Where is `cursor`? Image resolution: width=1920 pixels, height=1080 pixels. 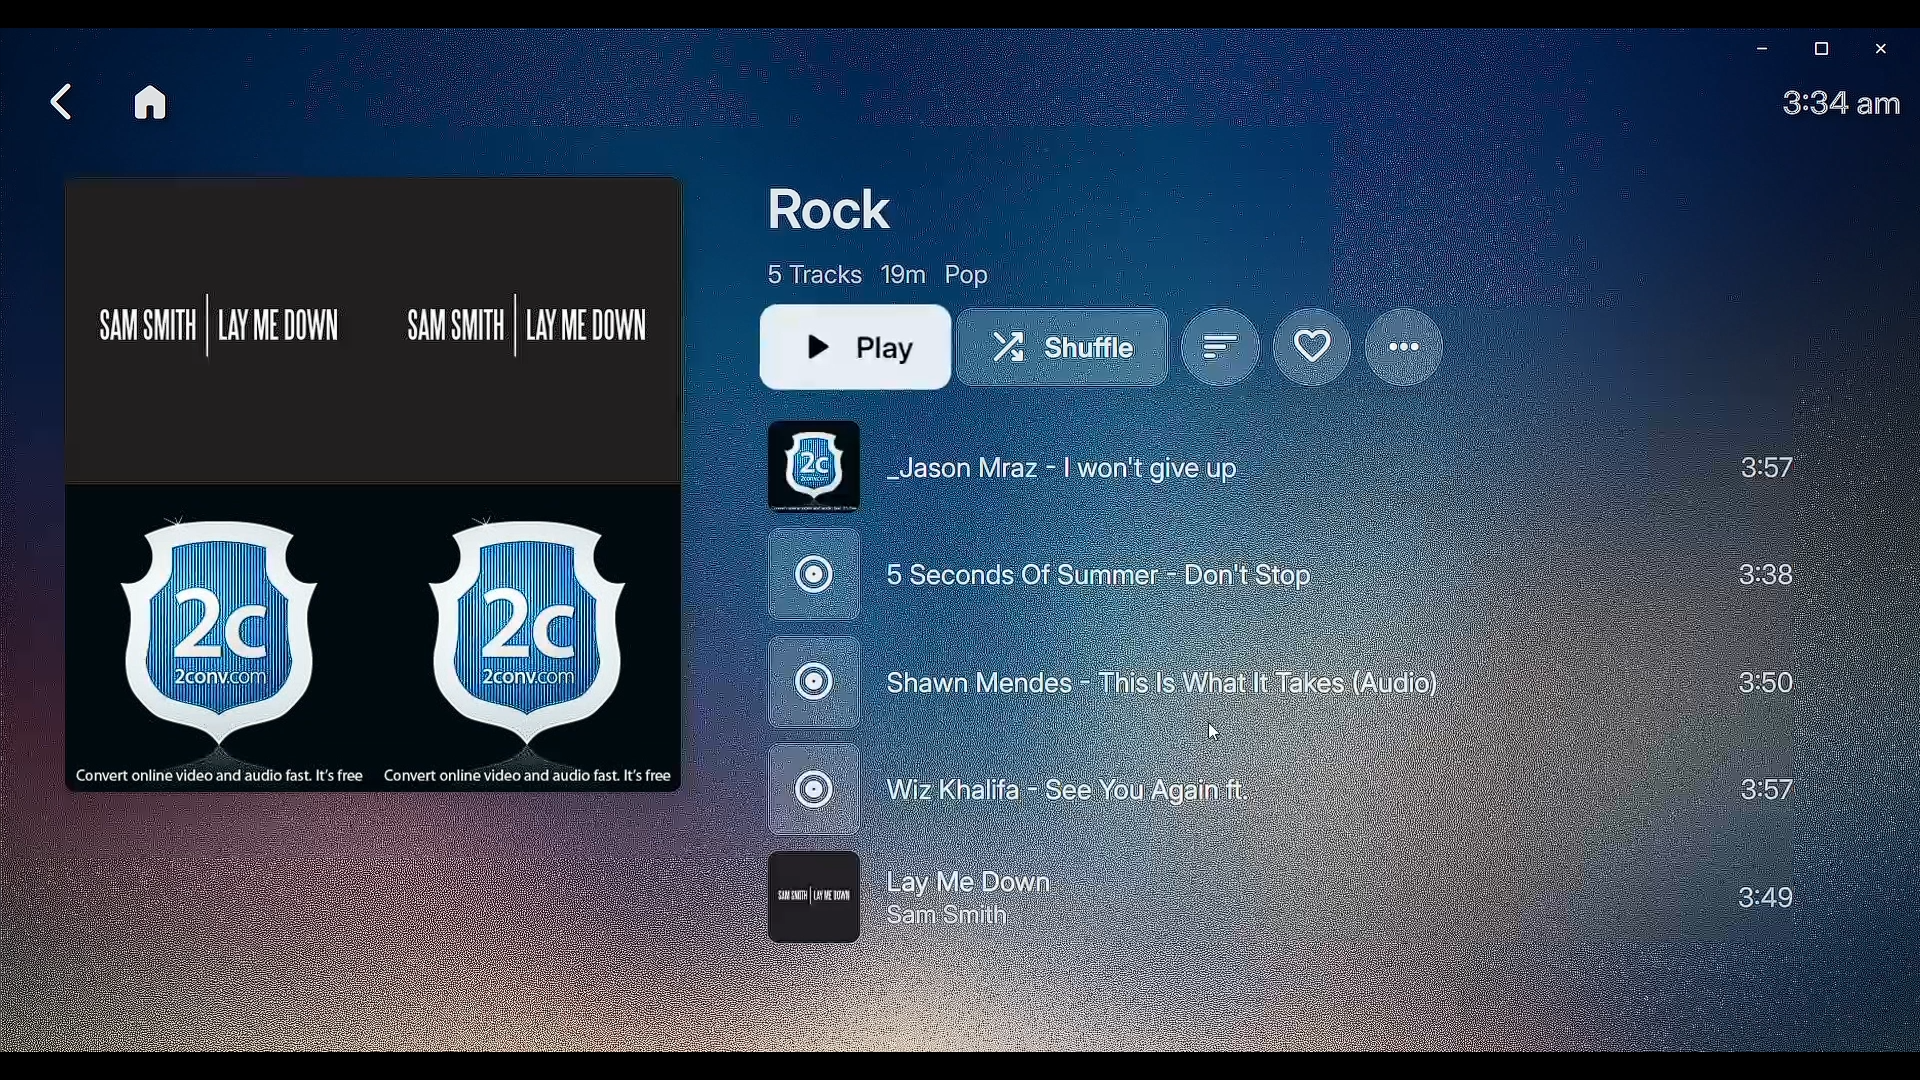 cursor is located at coordinates (1217, 732).